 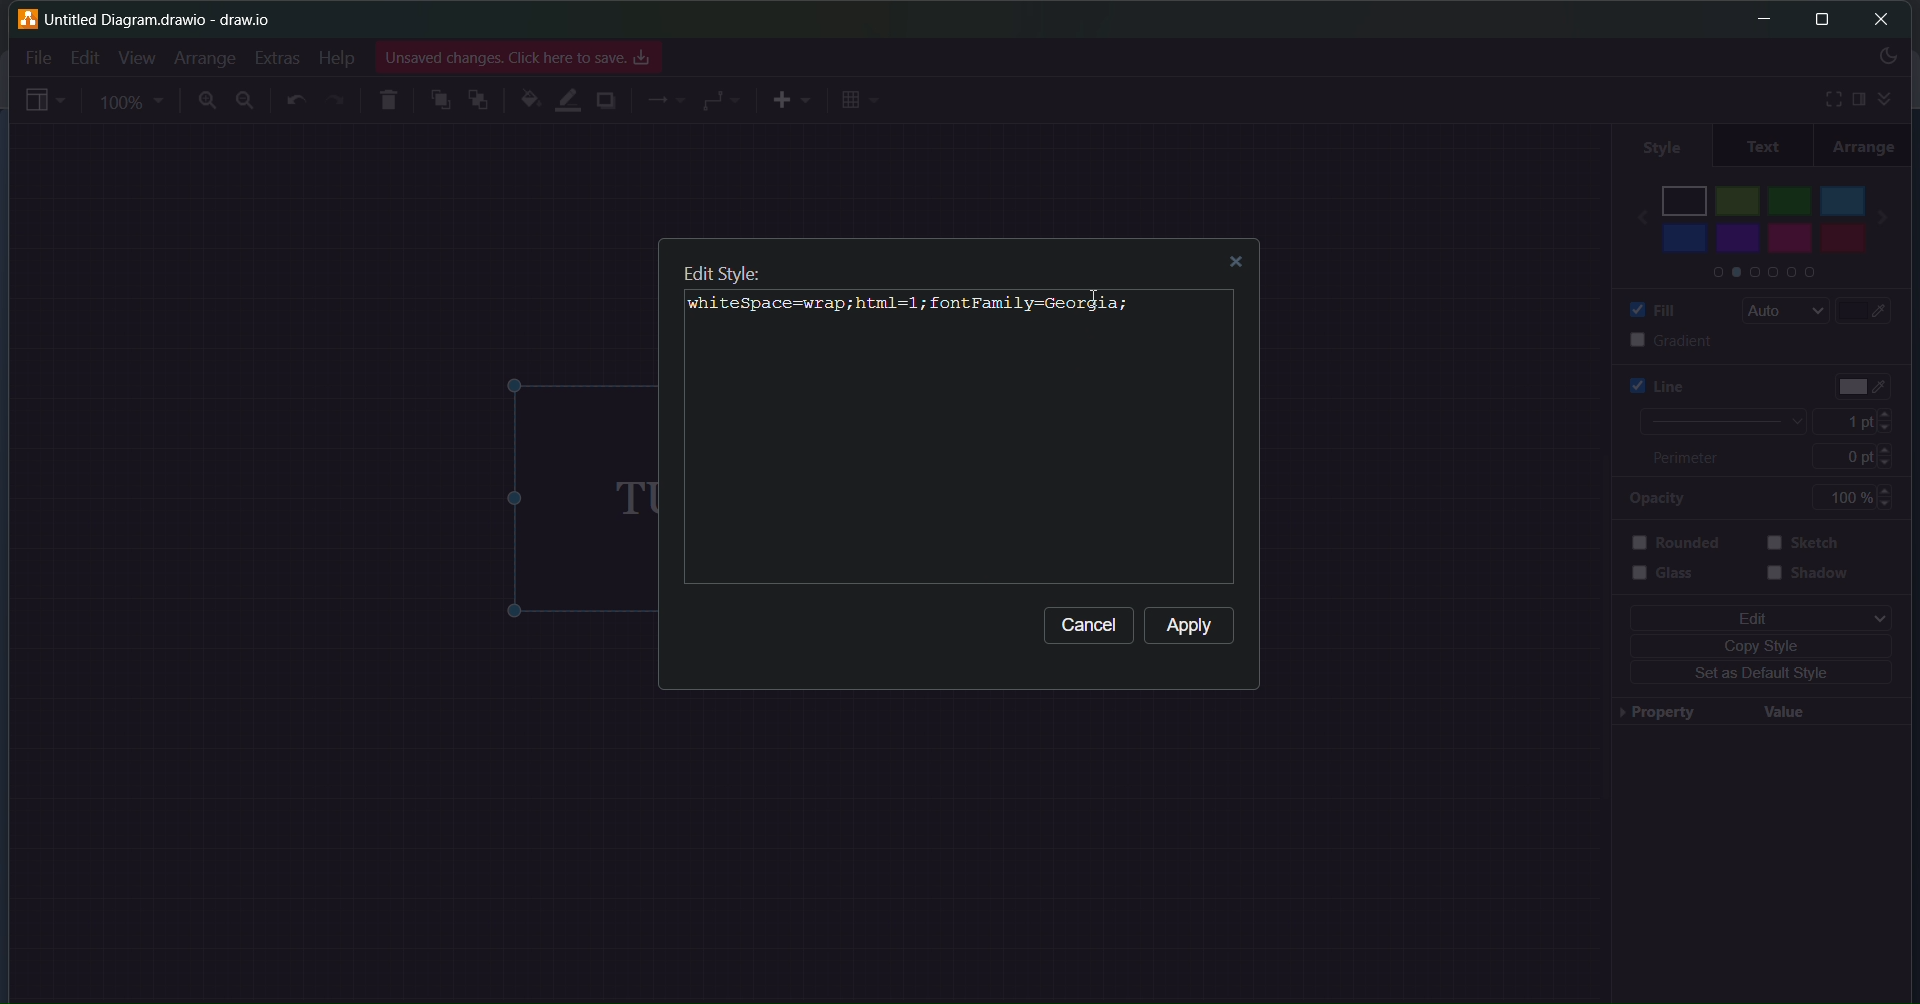 I want to click on logo, so click(x=26, y=18).